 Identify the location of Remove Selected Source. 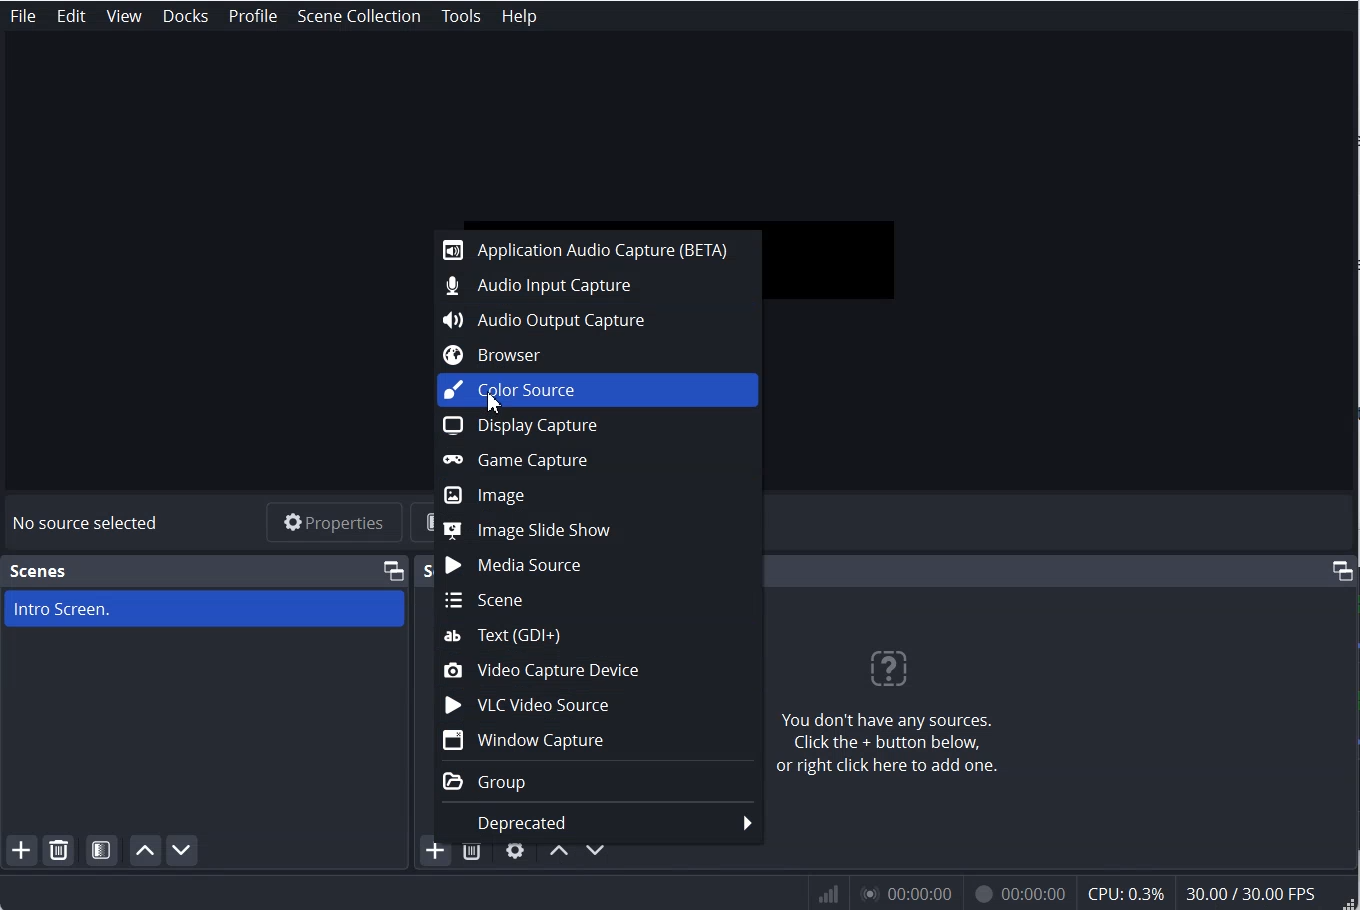
(472, 854).